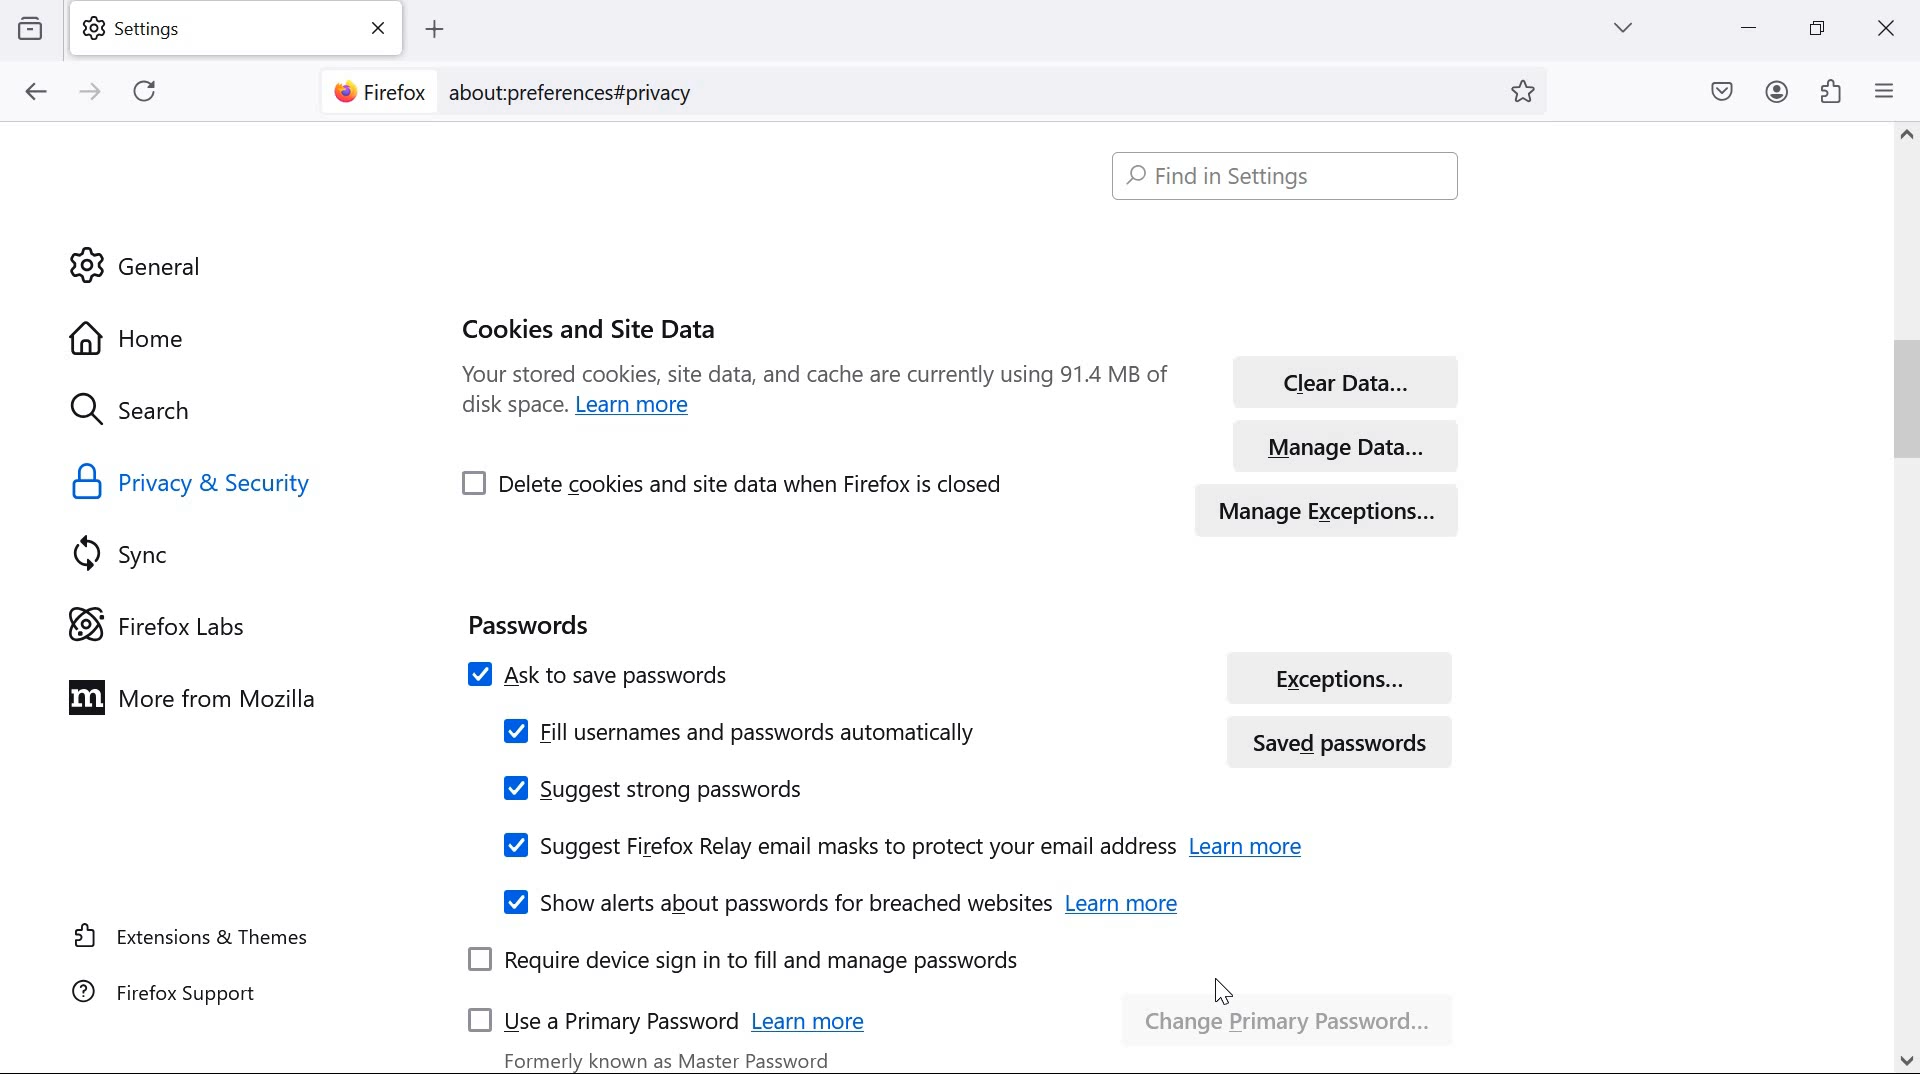 This screenshot has width=1920, height=1074. What do you see at coordinates (193, 935) in the screenshot?
I see `extensions & themes` at bounding box center [193, 935].